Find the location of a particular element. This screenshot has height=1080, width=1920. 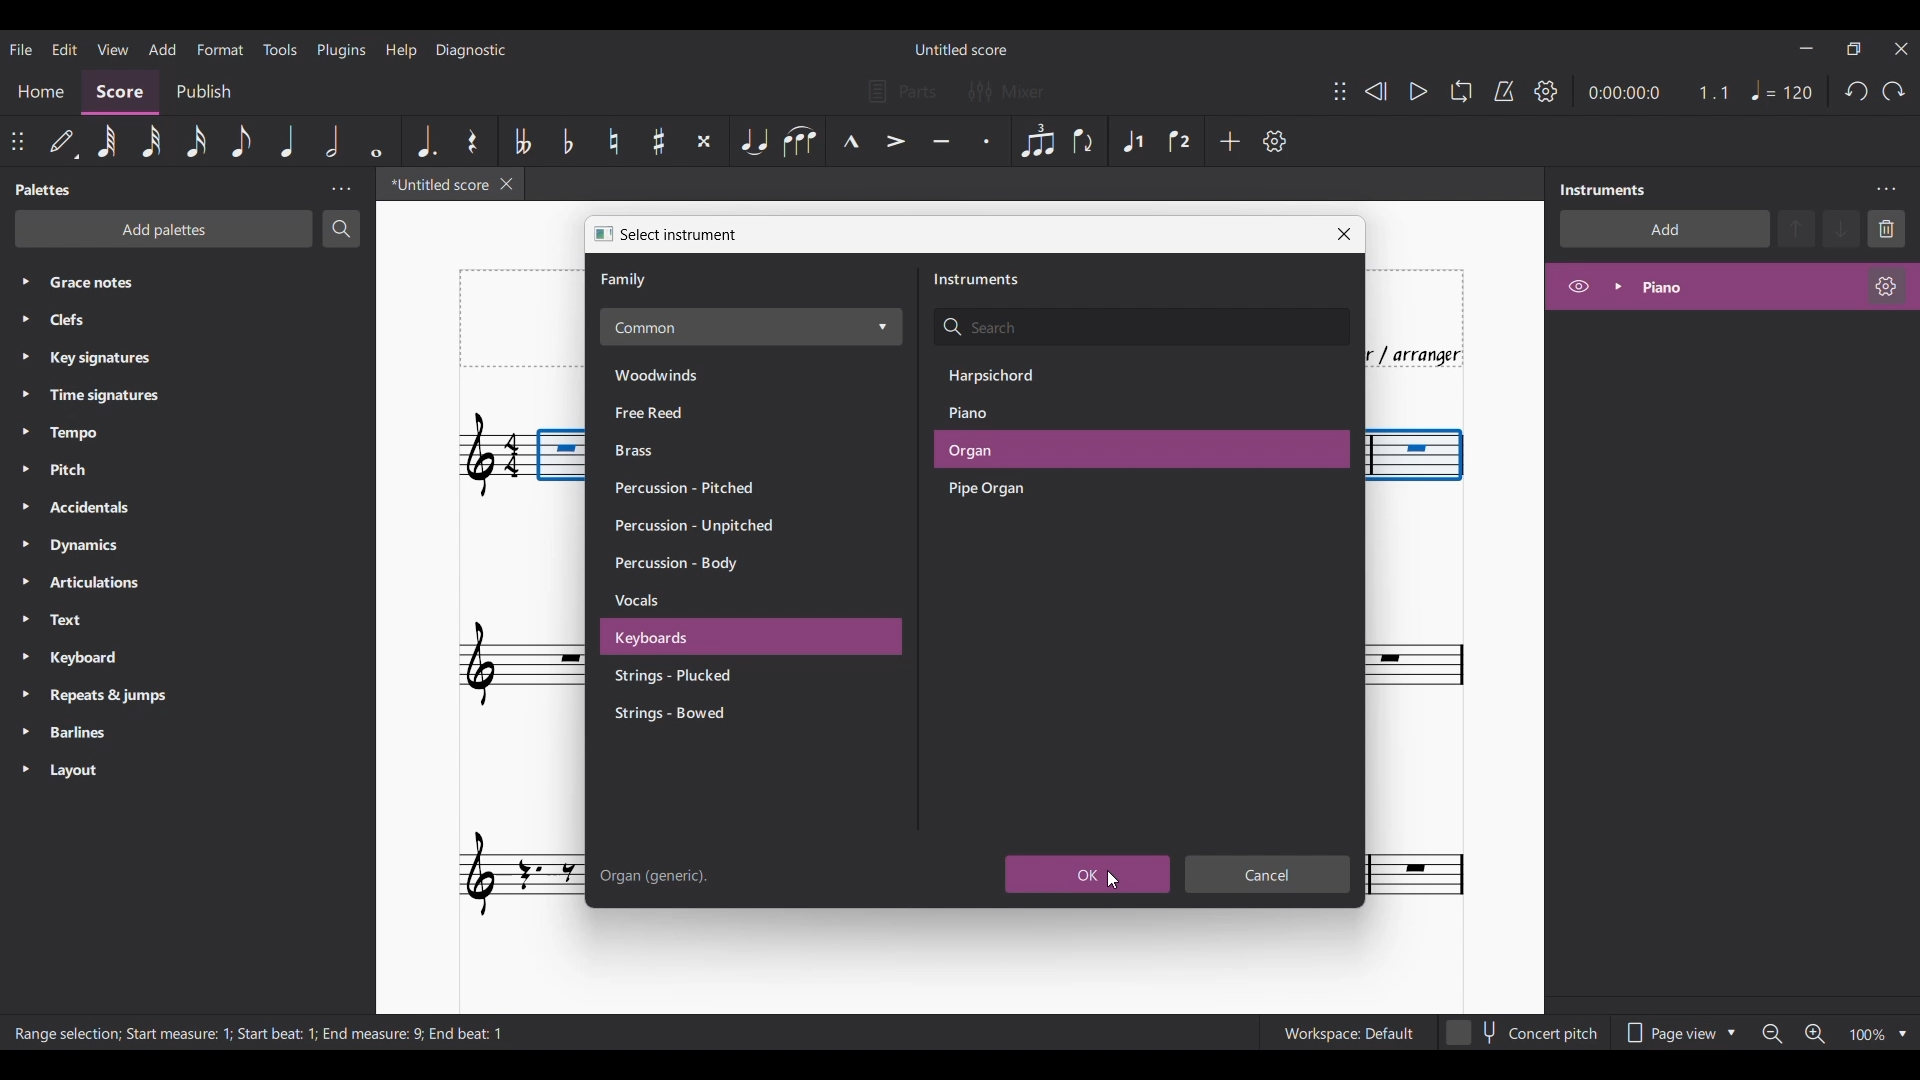

Plugins menu is located at coordinates (343, 49).